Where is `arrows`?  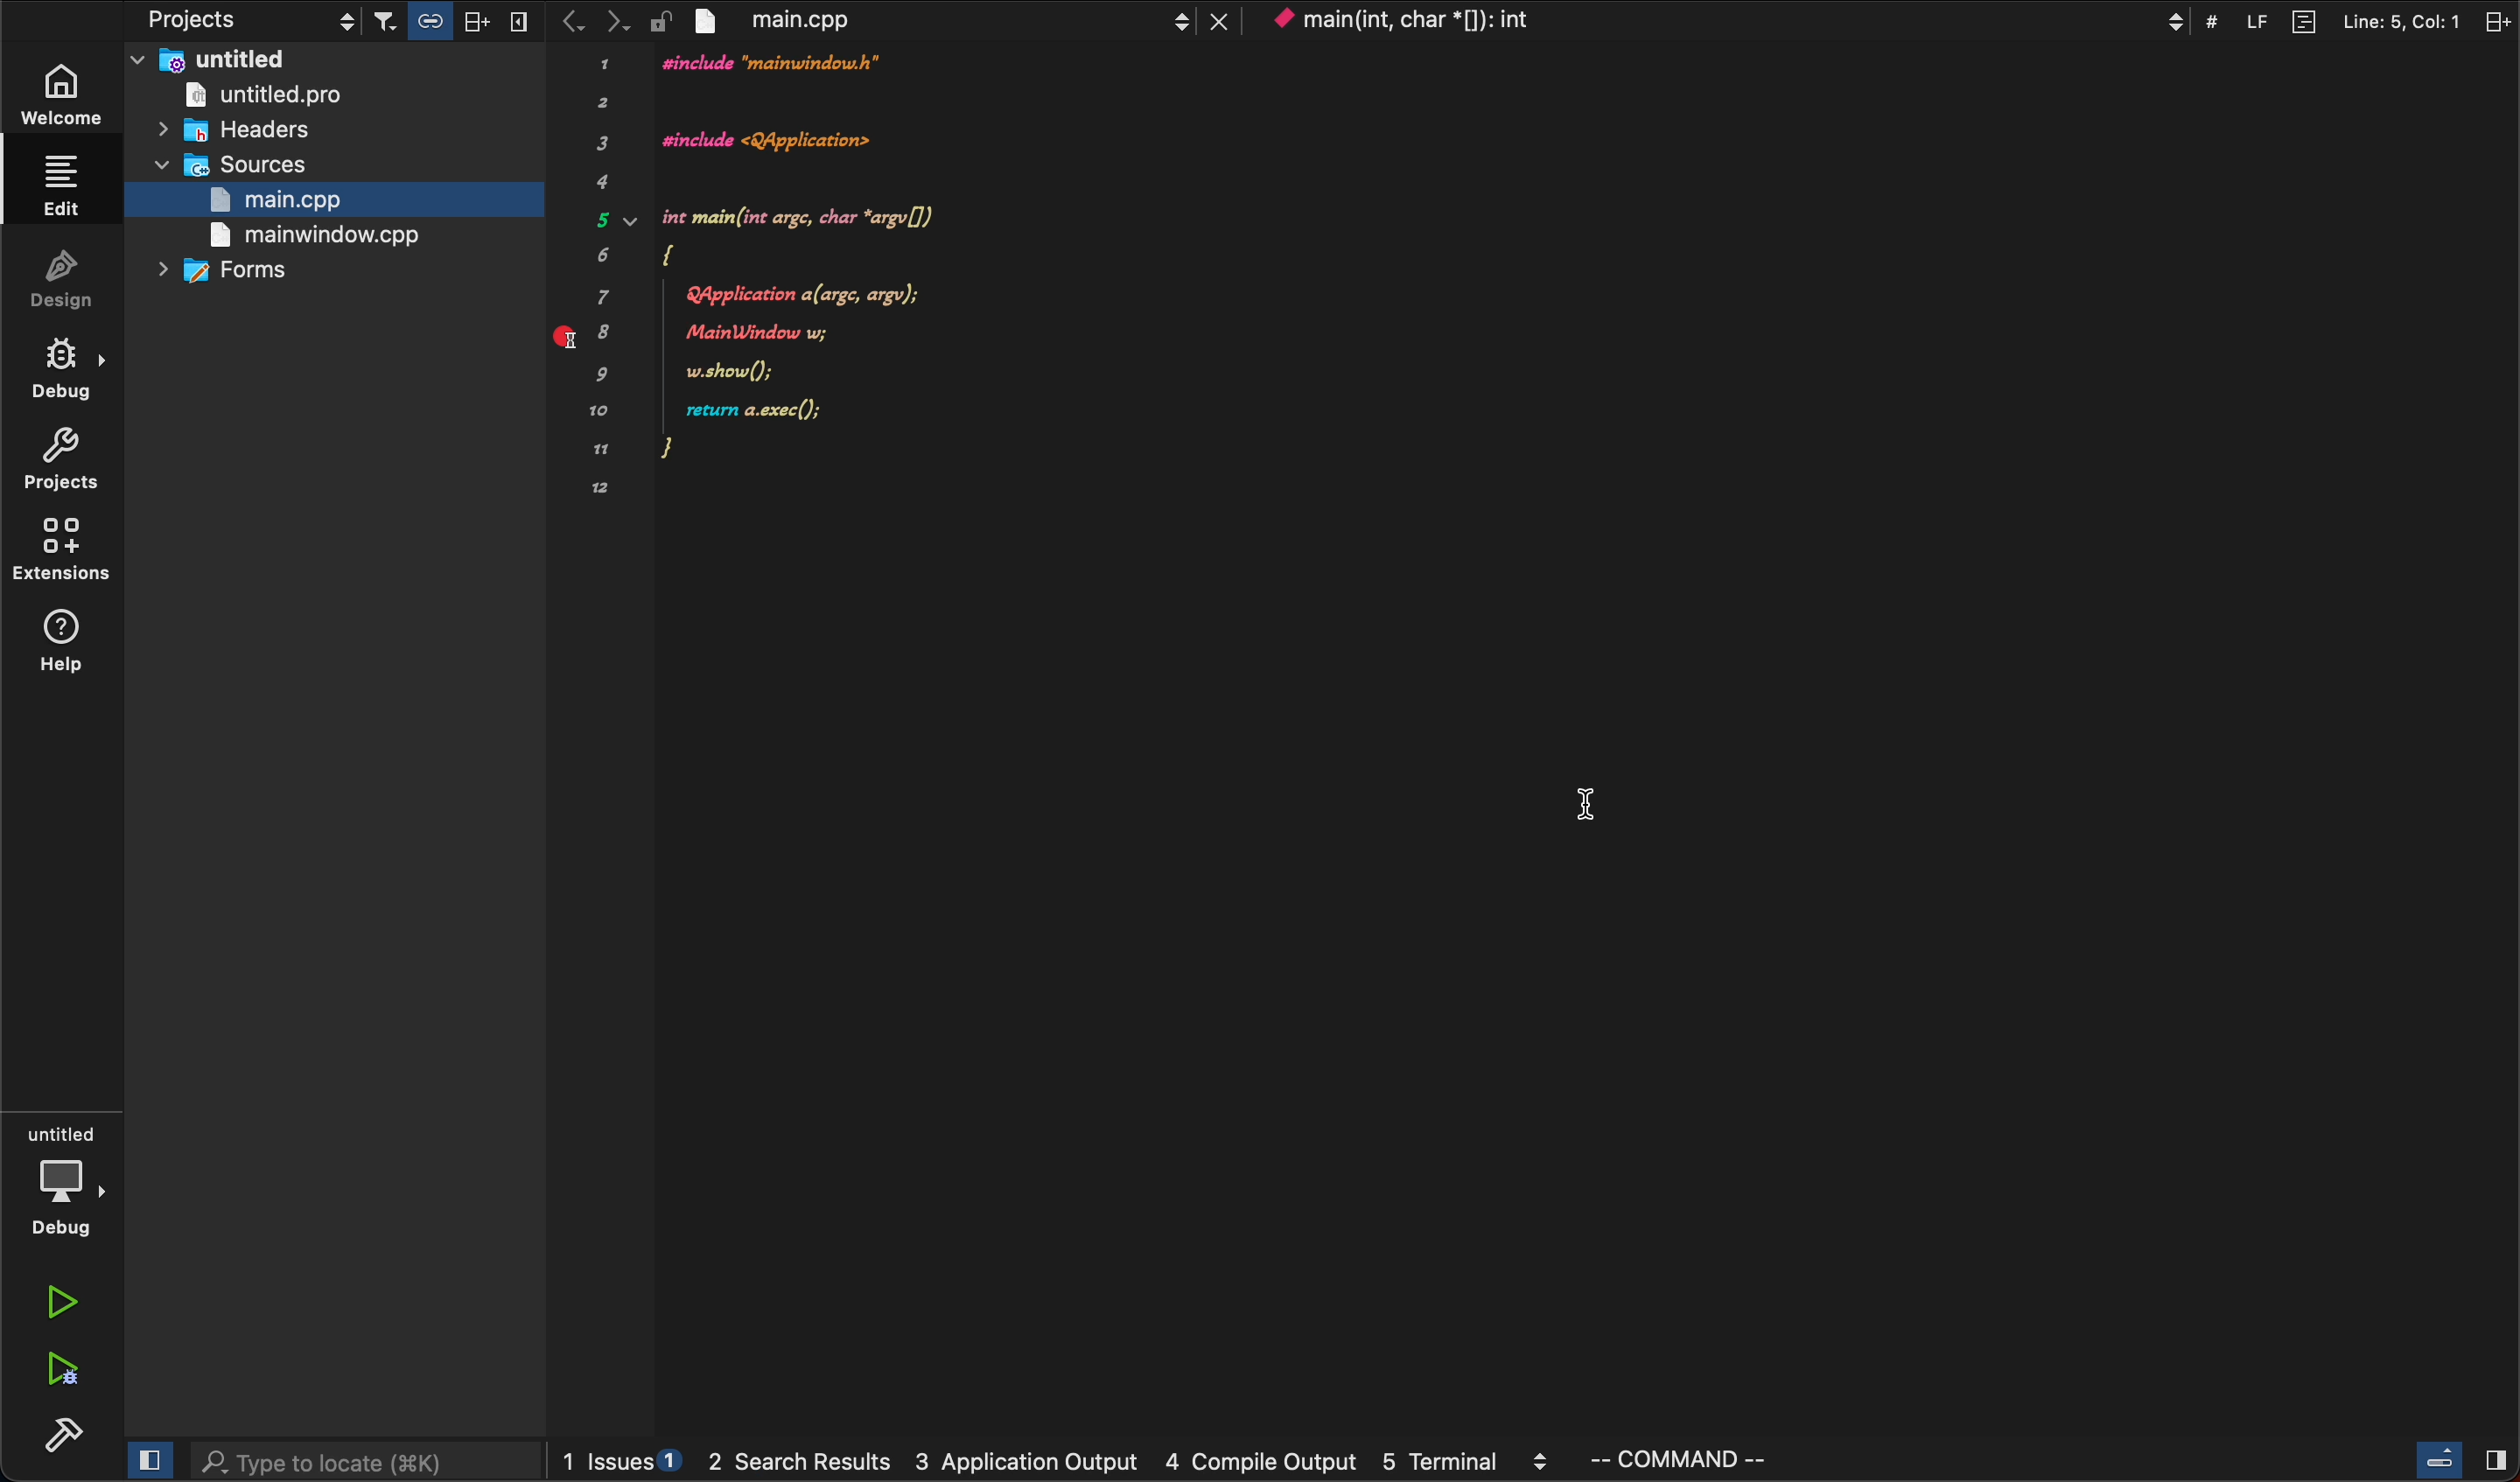 arrows is located at coordinates (586, 21).